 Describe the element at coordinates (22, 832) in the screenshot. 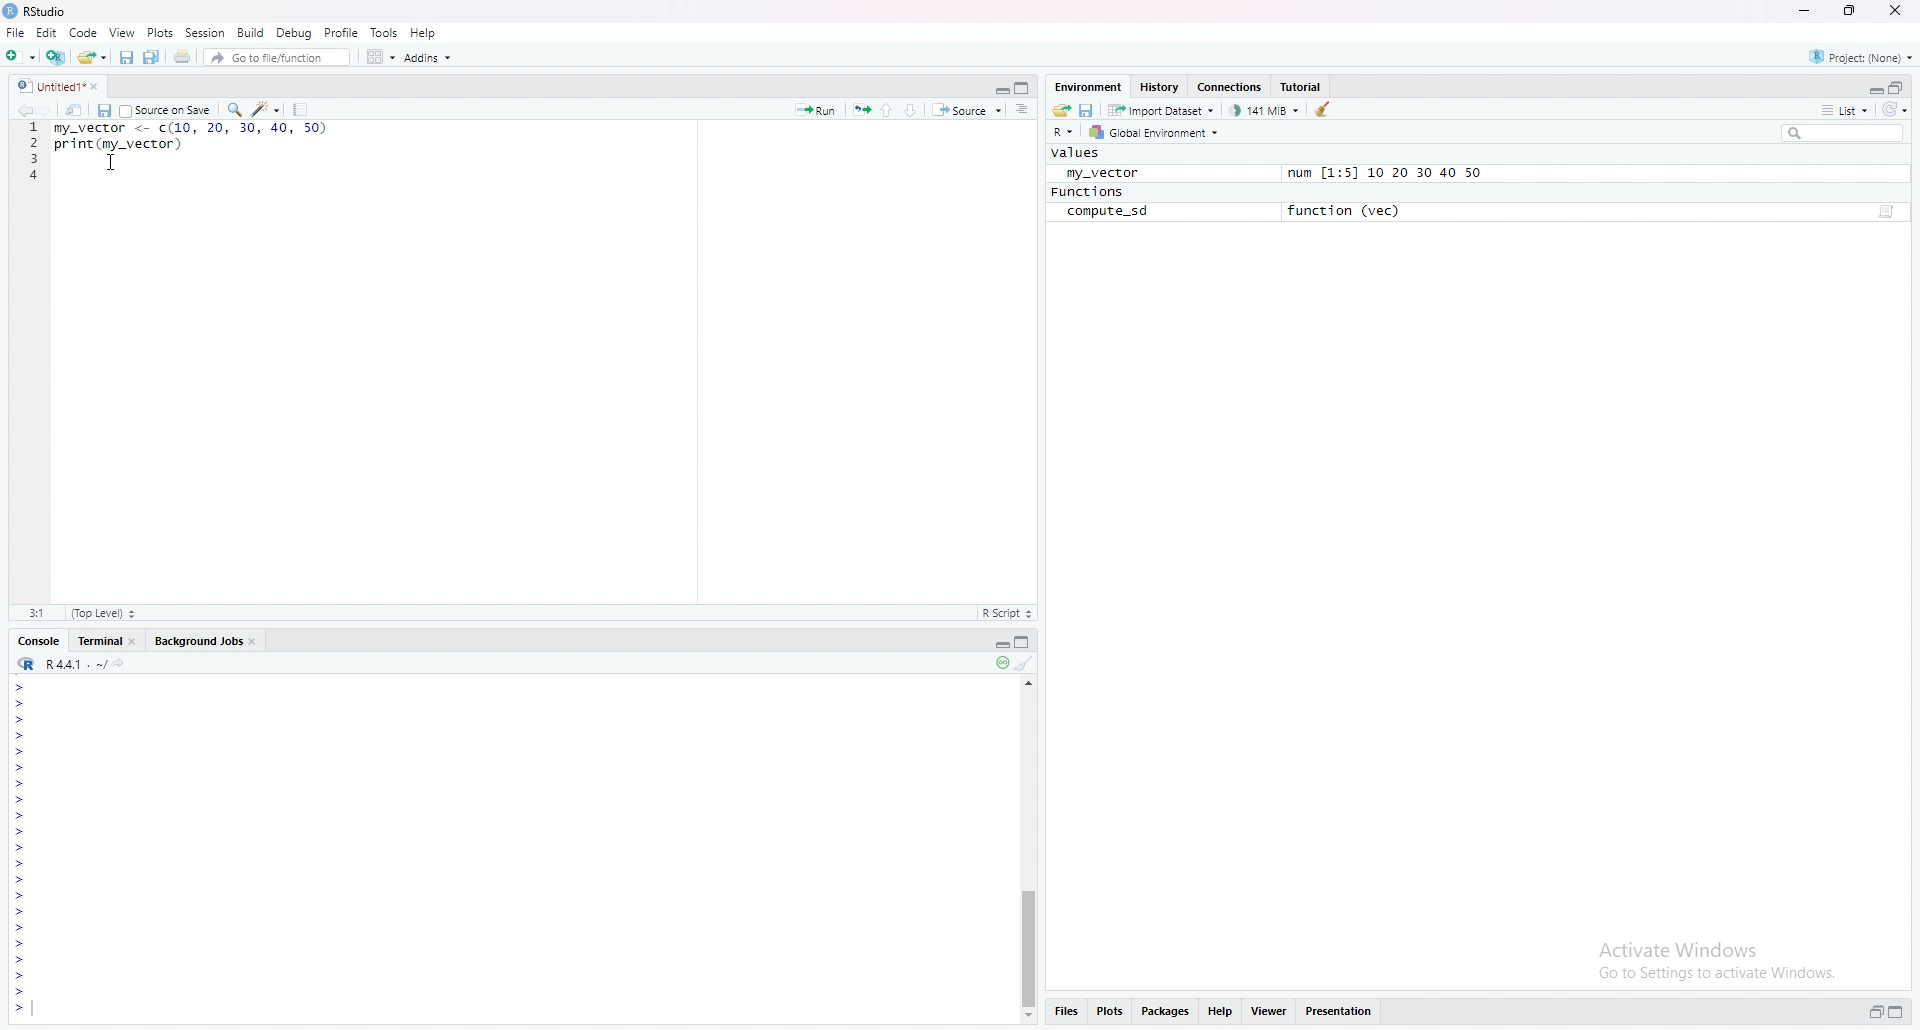

I see `Prompt cursor` at that location.